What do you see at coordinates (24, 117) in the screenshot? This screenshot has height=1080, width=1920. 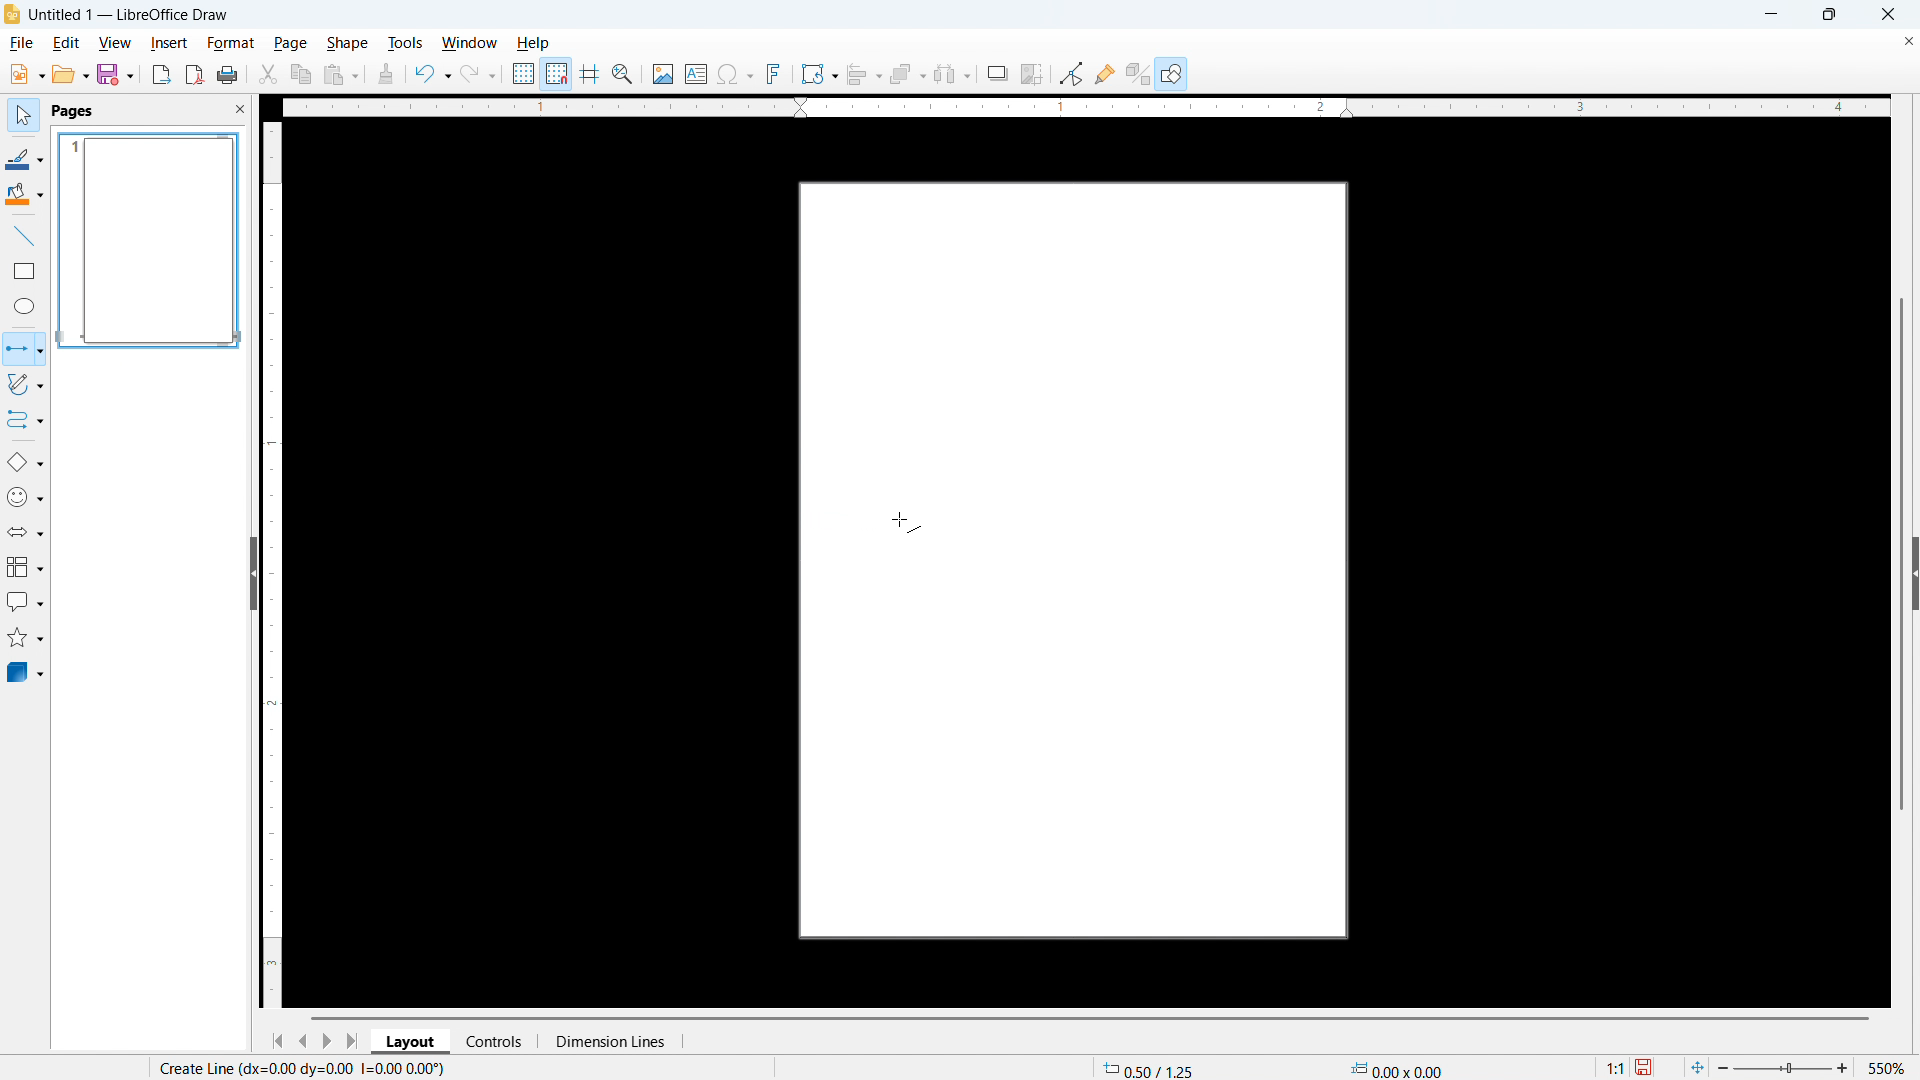 I see `Select ` at bounding box center [24, 117].